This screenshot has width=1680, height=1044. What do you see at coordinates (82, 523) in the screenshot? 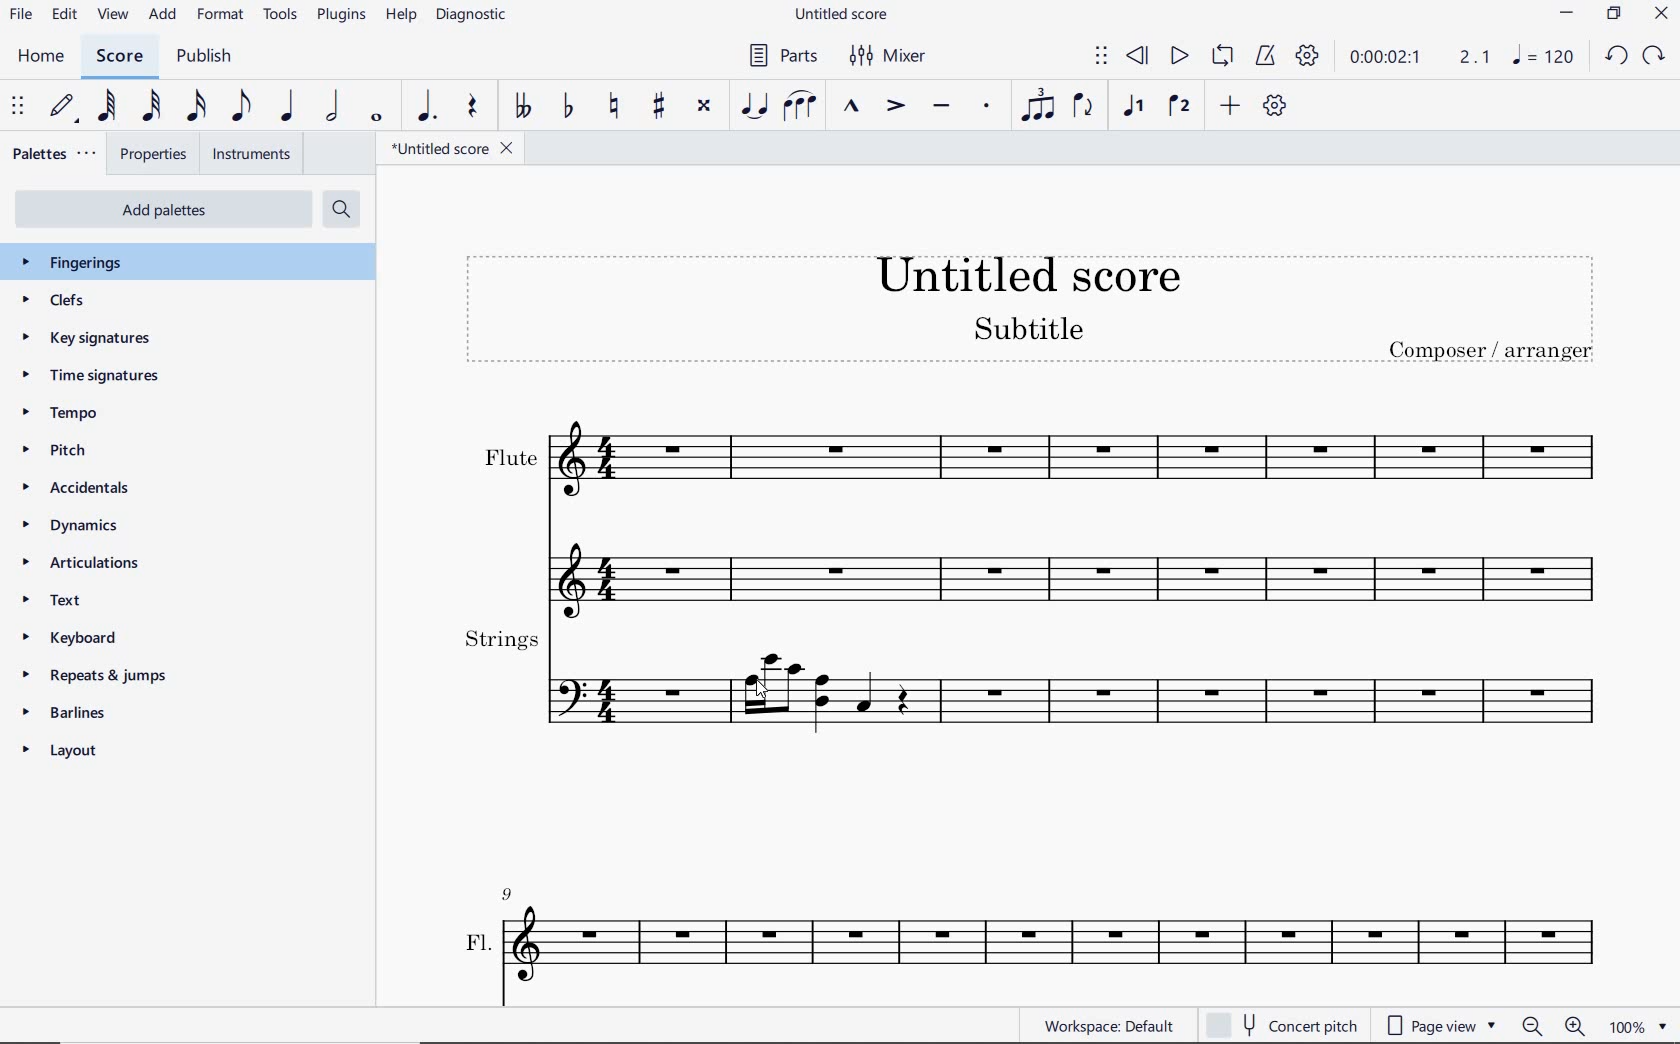
I see `dynamics` at bounding box center [82, 523].